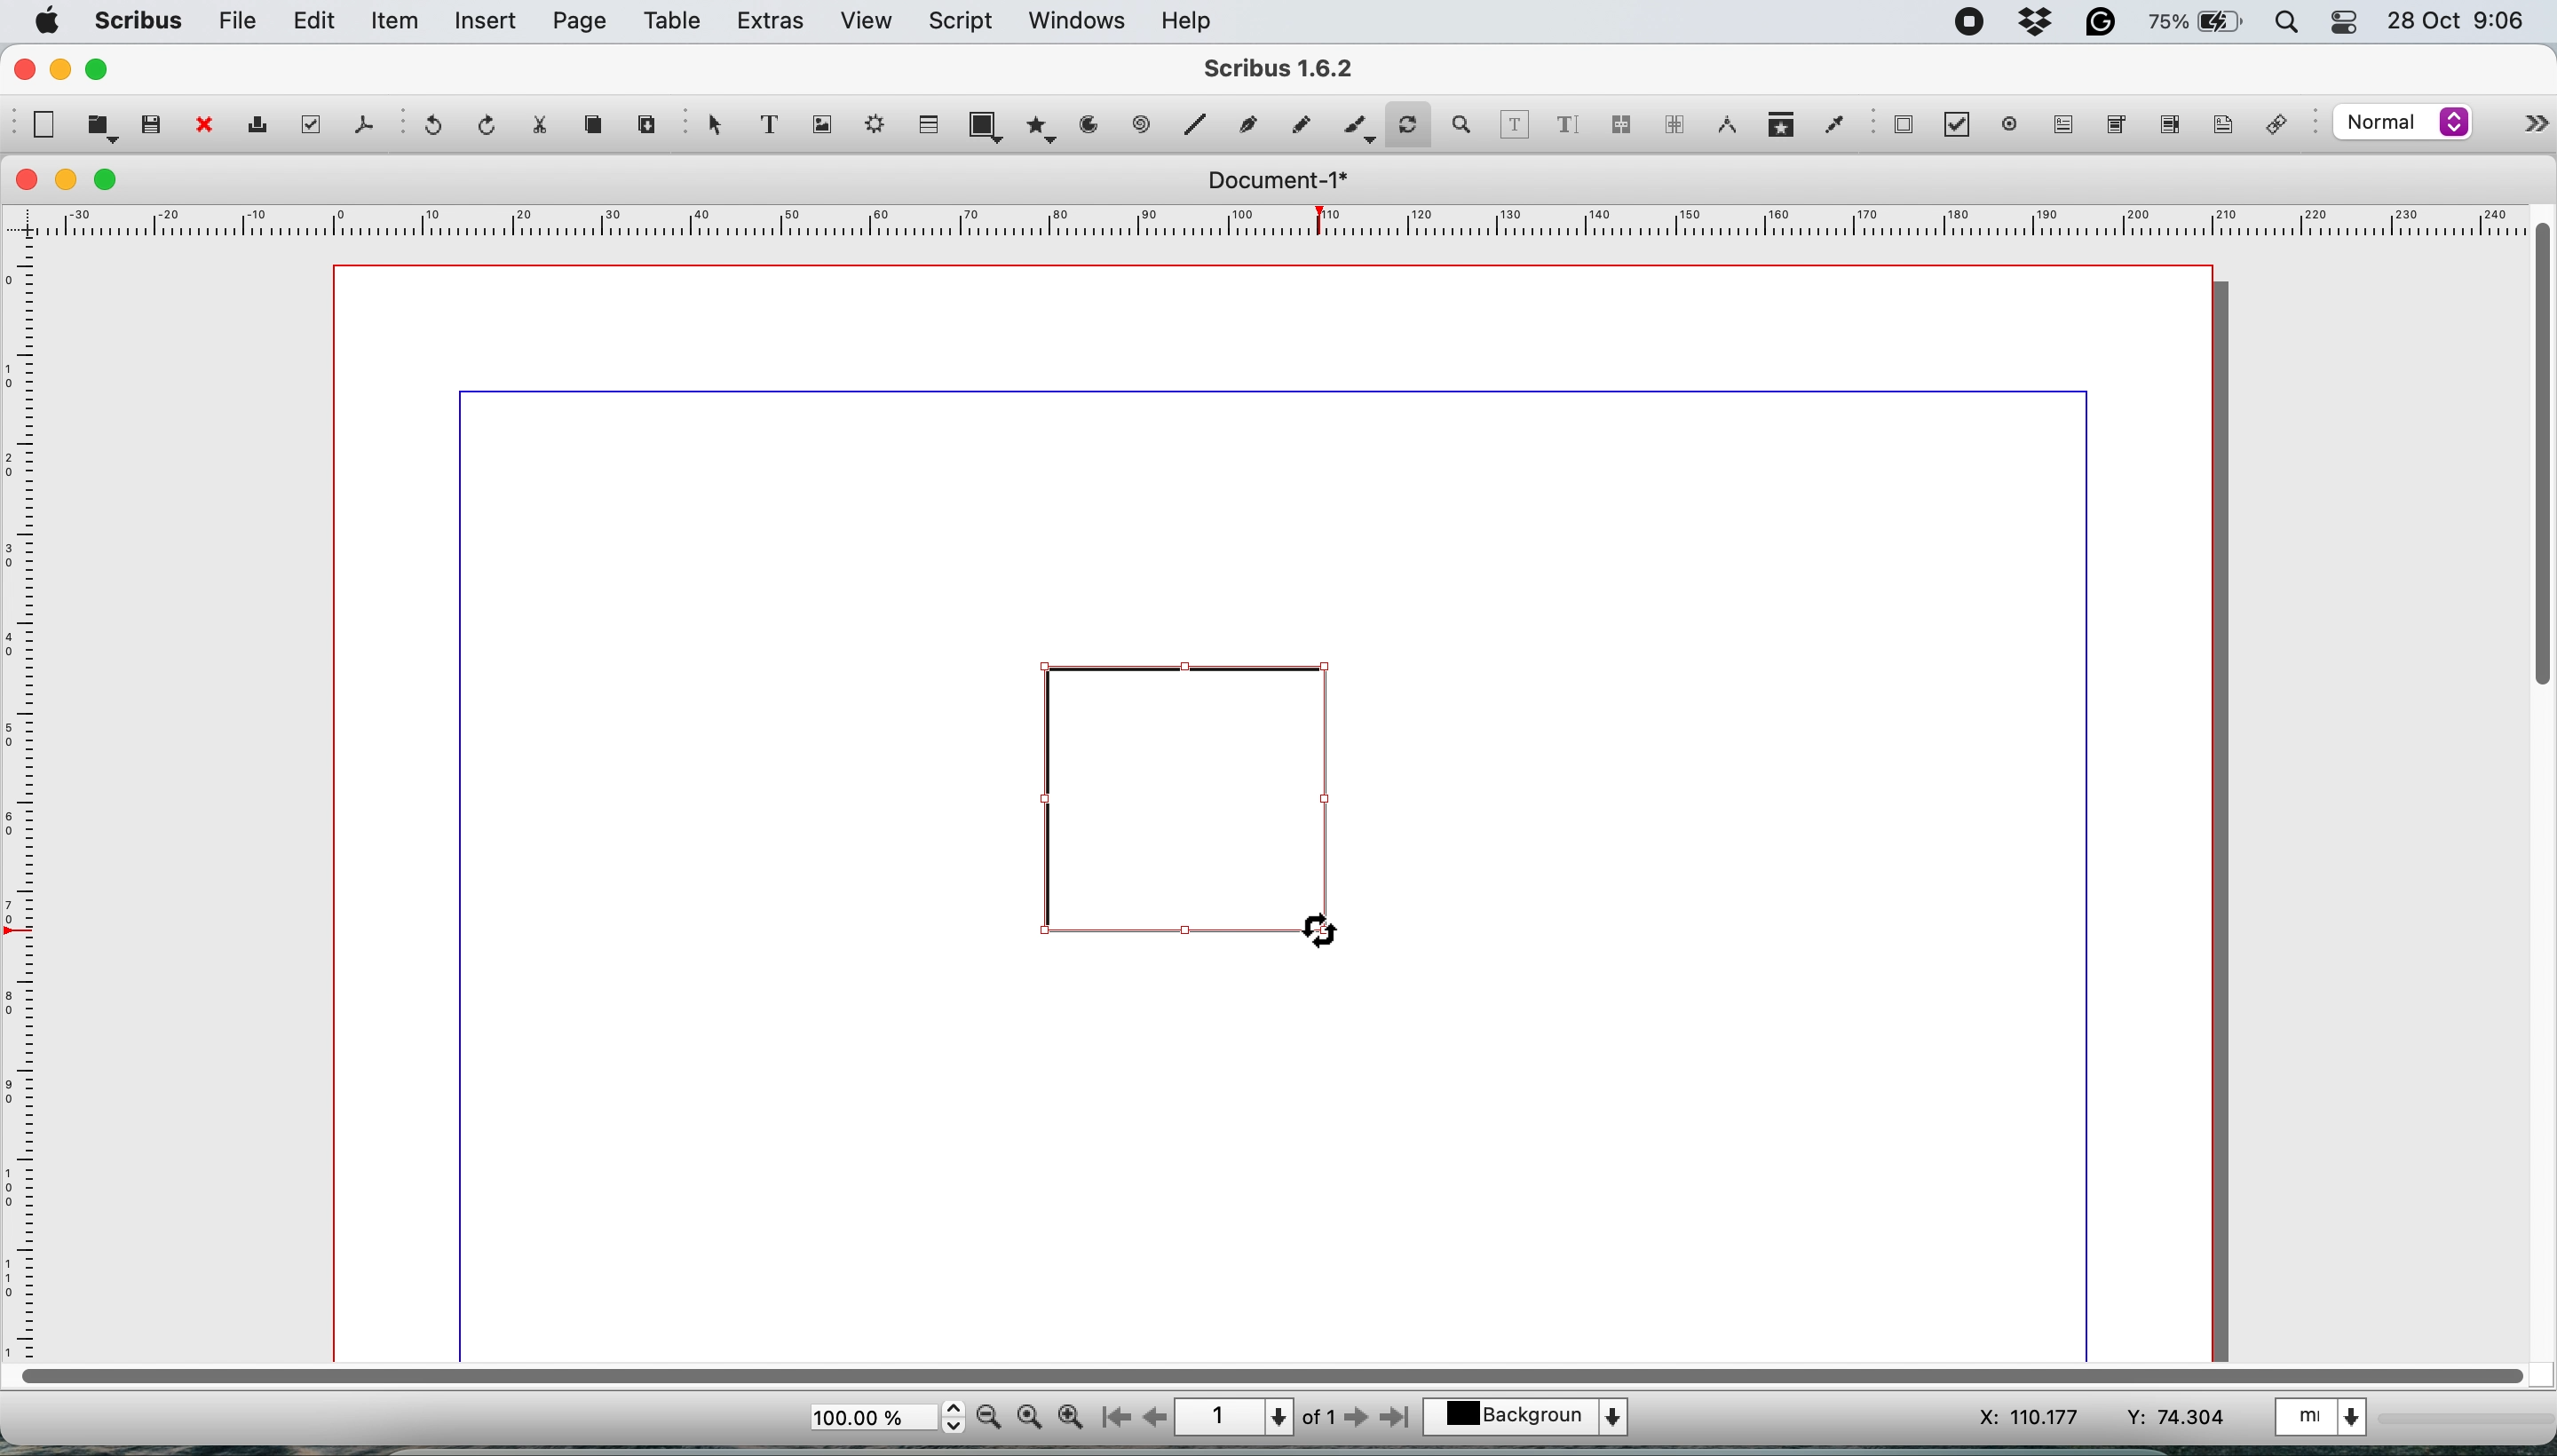  What do you see at coordinates (1903, 127) in the screenshot?
I see `pdf push button` at bounding box center [1903, 127].